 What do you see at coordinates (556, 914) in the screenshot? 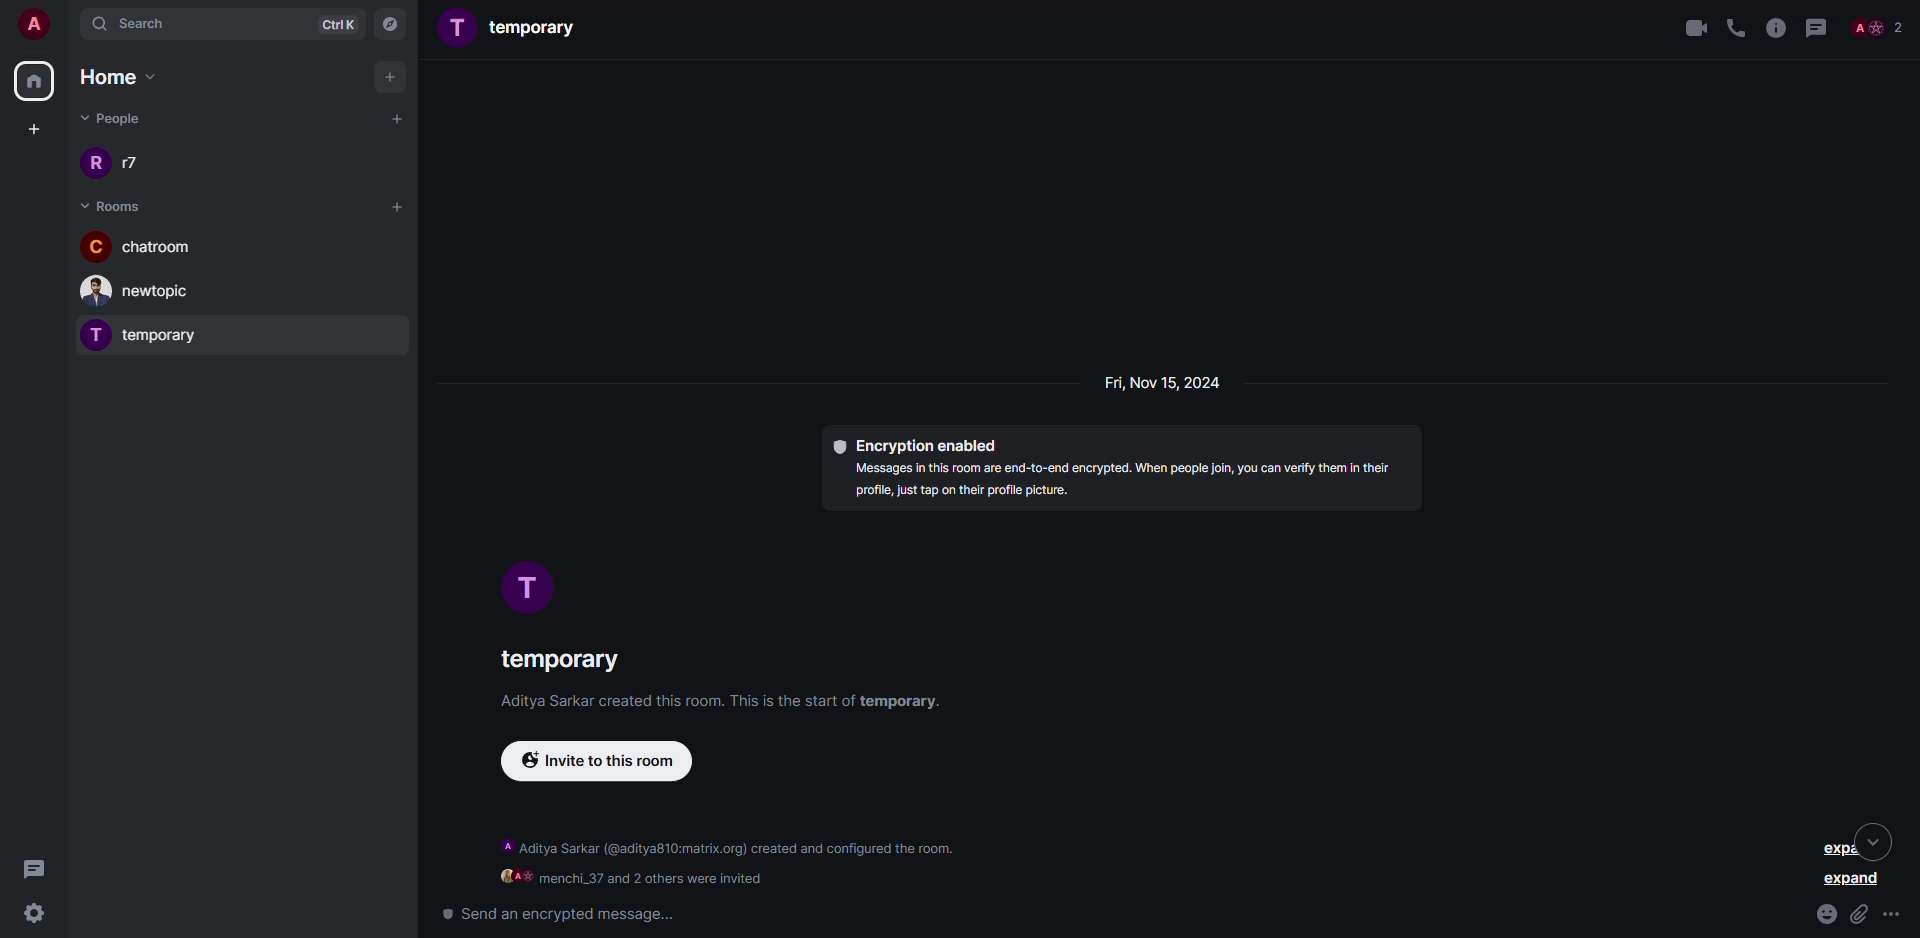
I see `send an encrypted message` at bounding box center [556, 914].